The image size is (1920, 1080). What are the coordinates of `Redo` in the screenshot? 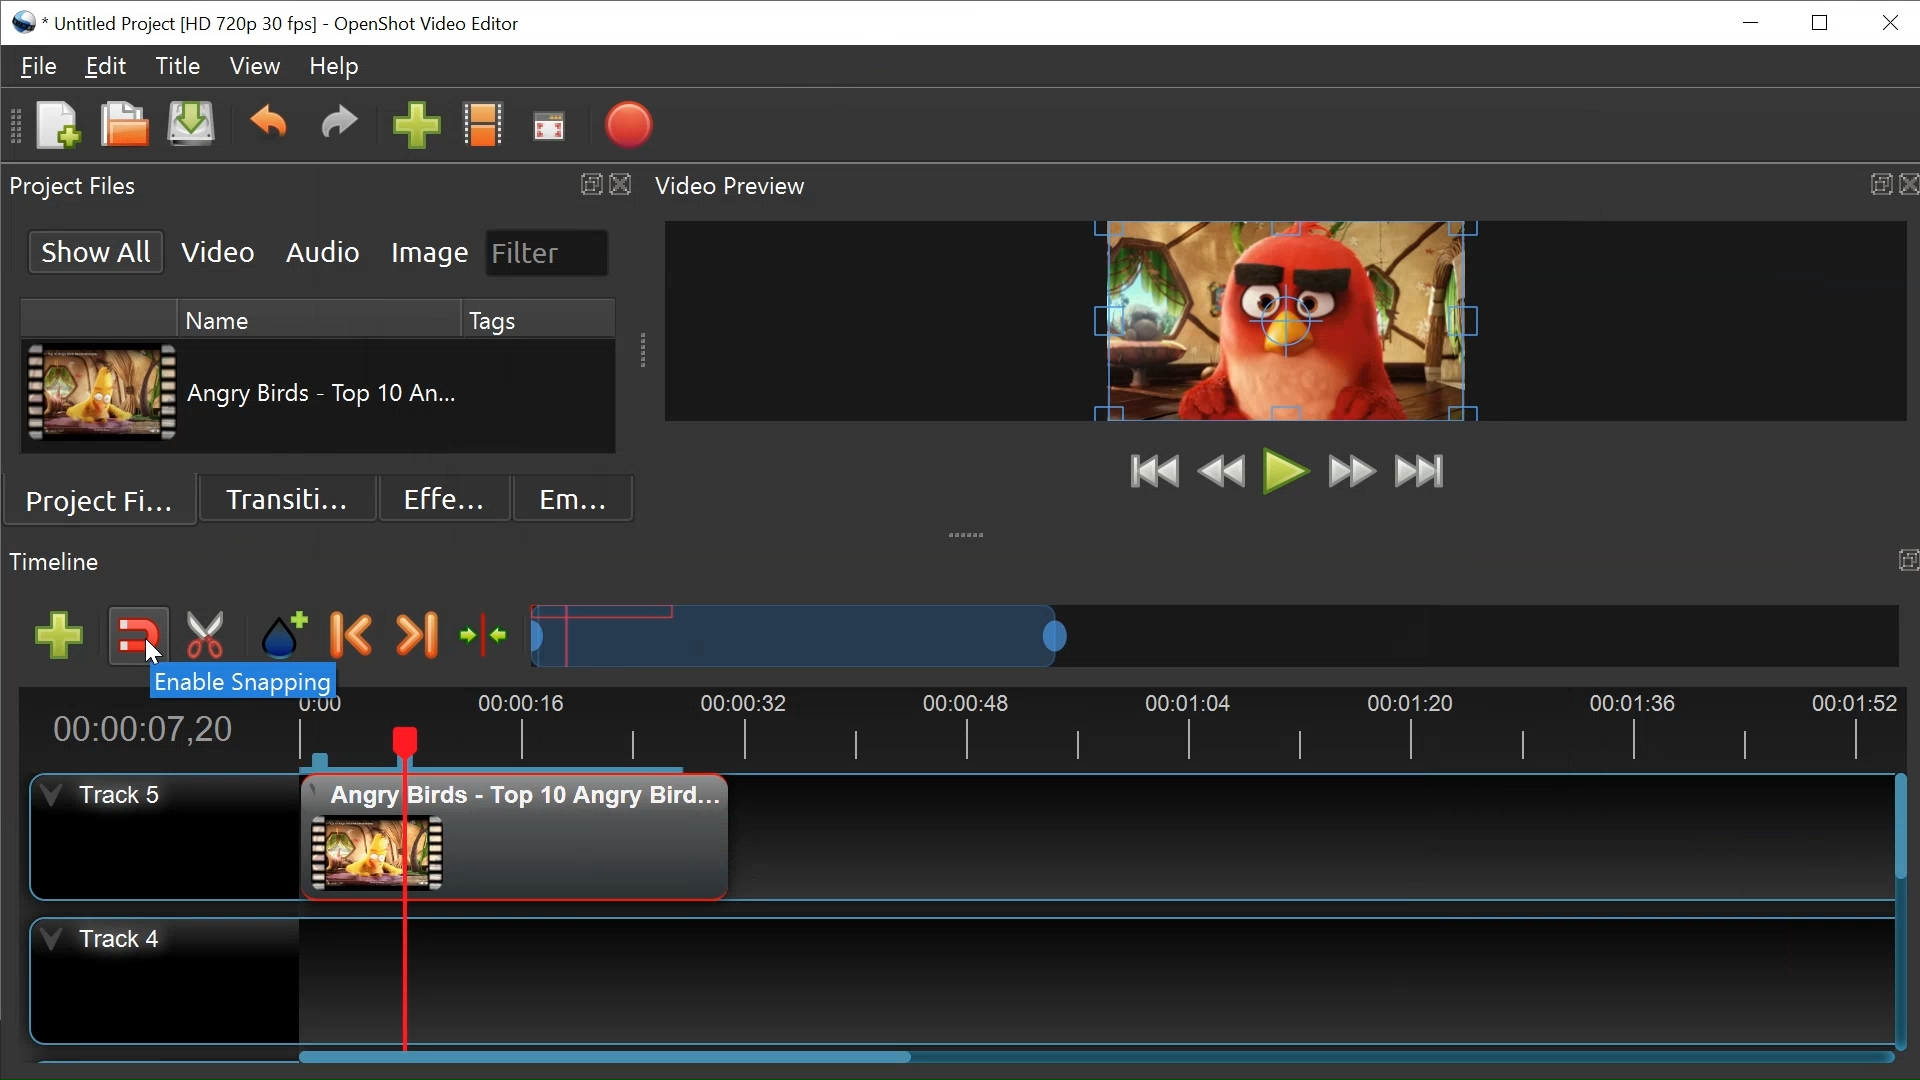 It's located at (337, 129).